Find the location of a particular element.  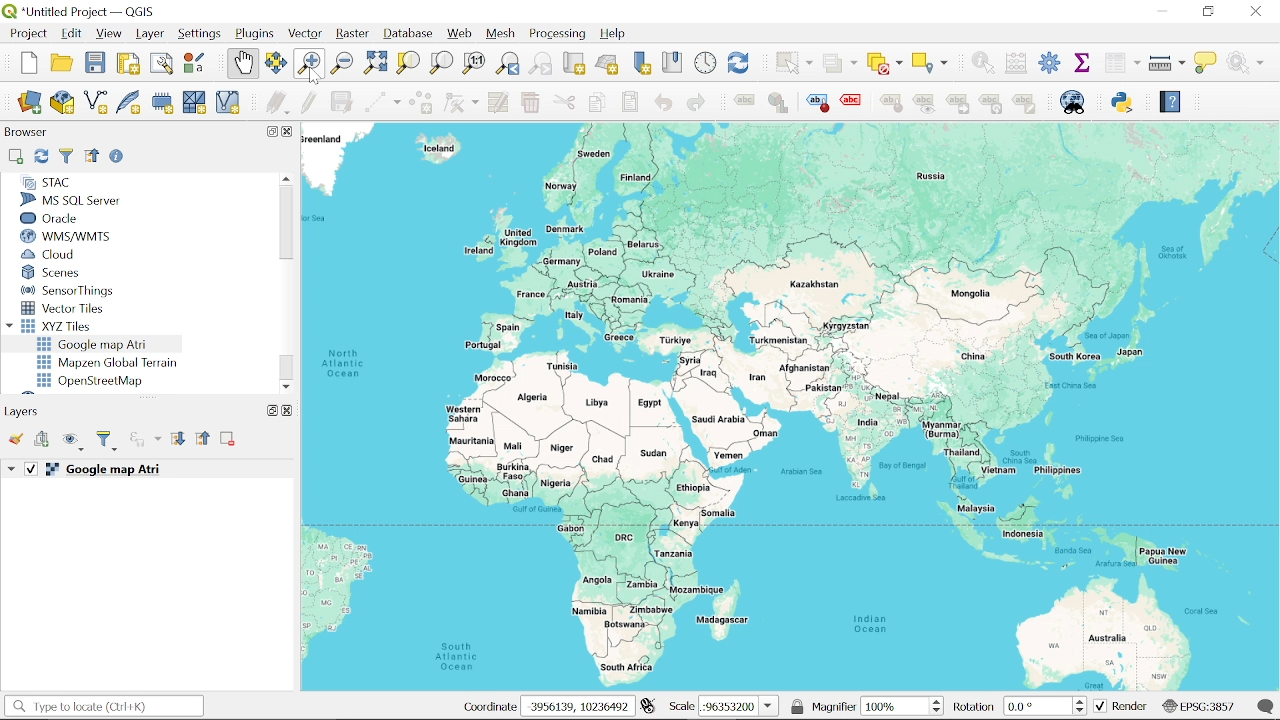

Restore down is located at coordinates (269, 131).